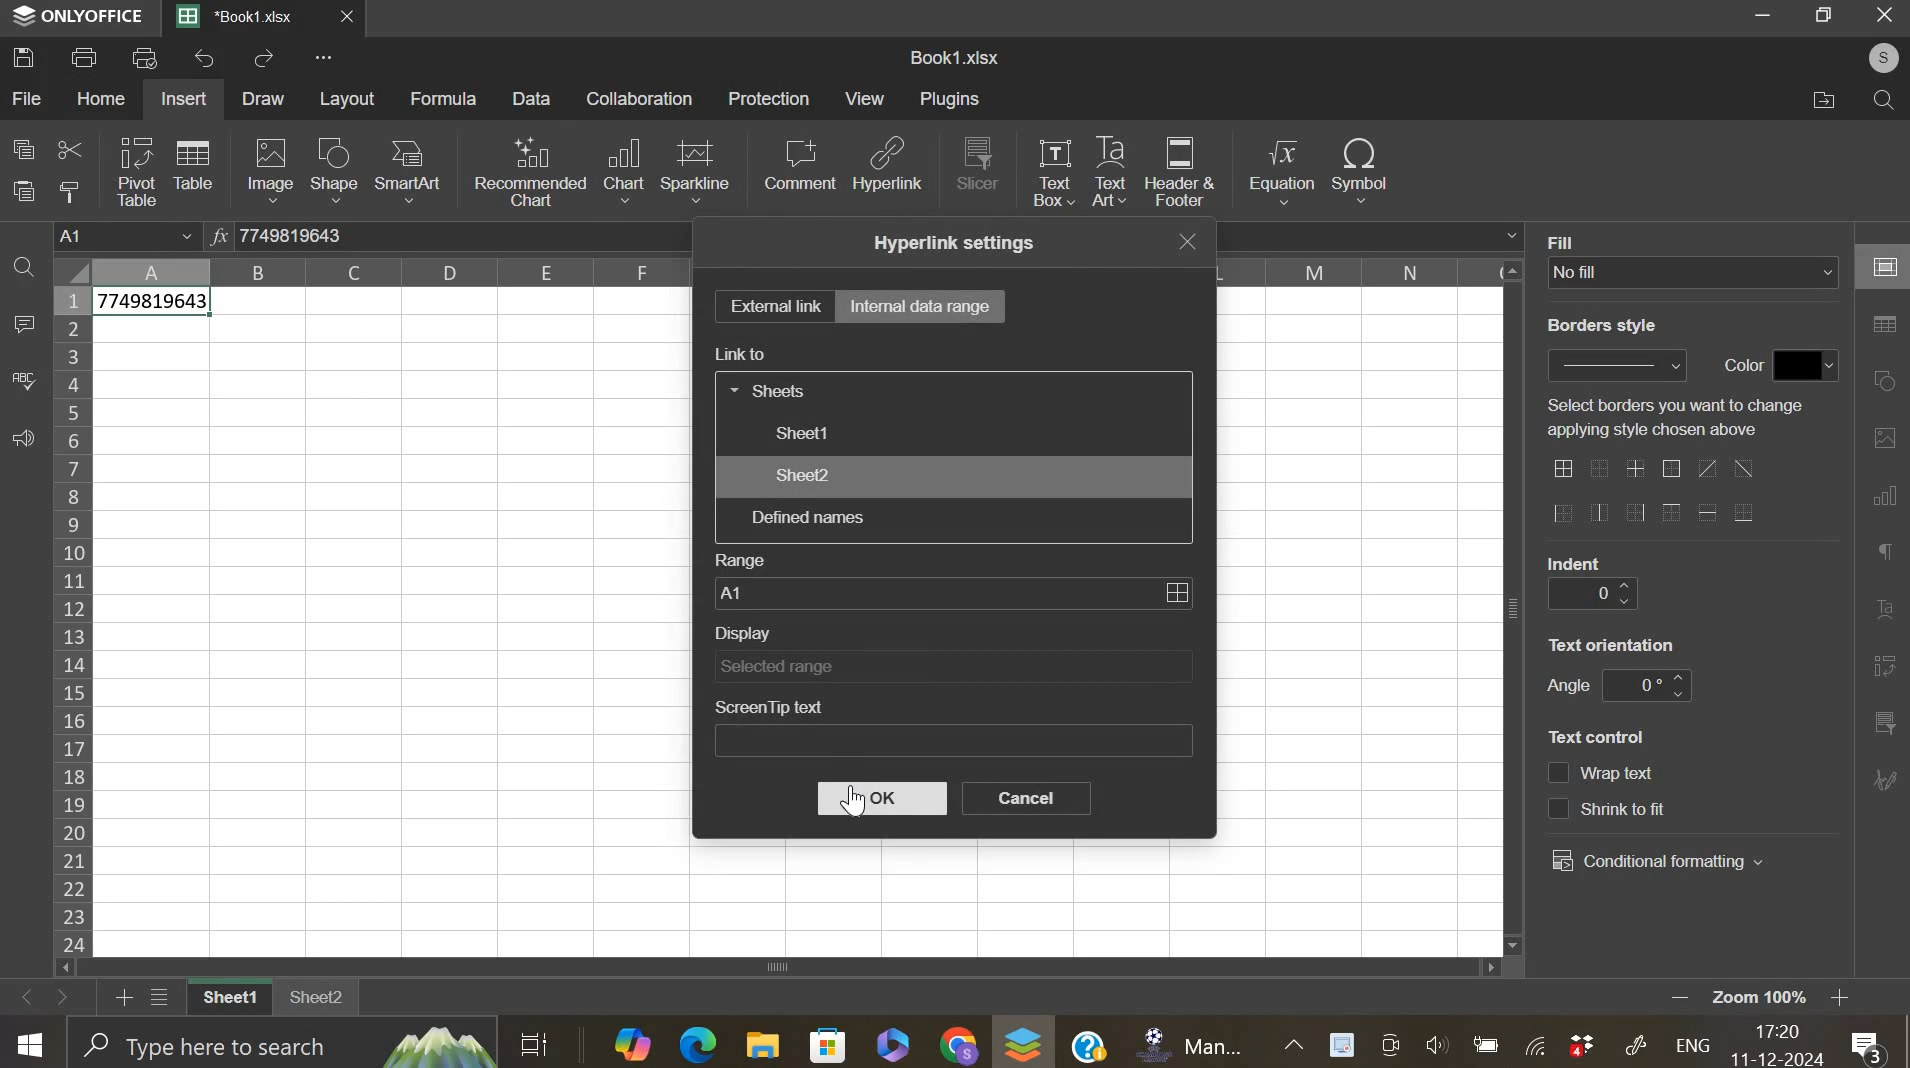 Image resolution: width=1910 pixels, height=1068 pixels. Describe the element at coordinates (746, 353) in the screenshot. I see `Link to` at that location.